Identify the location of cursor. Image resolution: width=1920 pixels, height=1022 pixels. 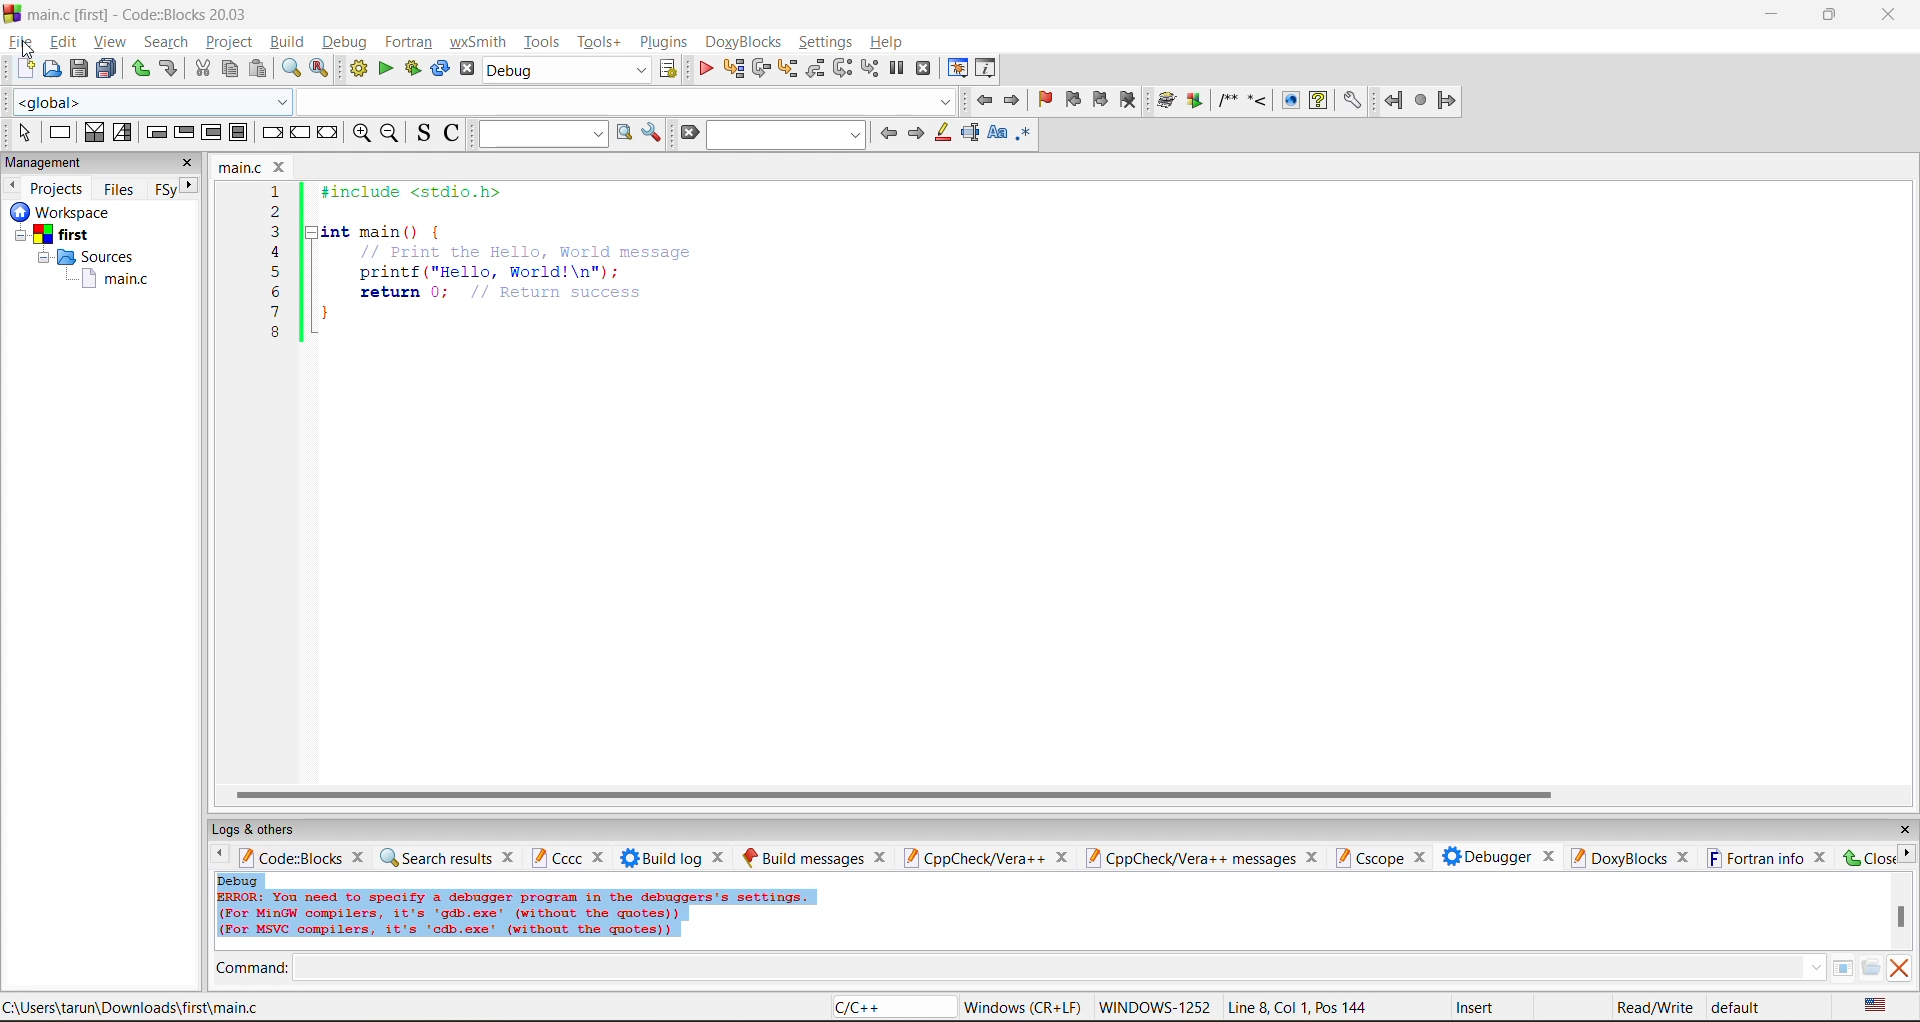
(31, 51).